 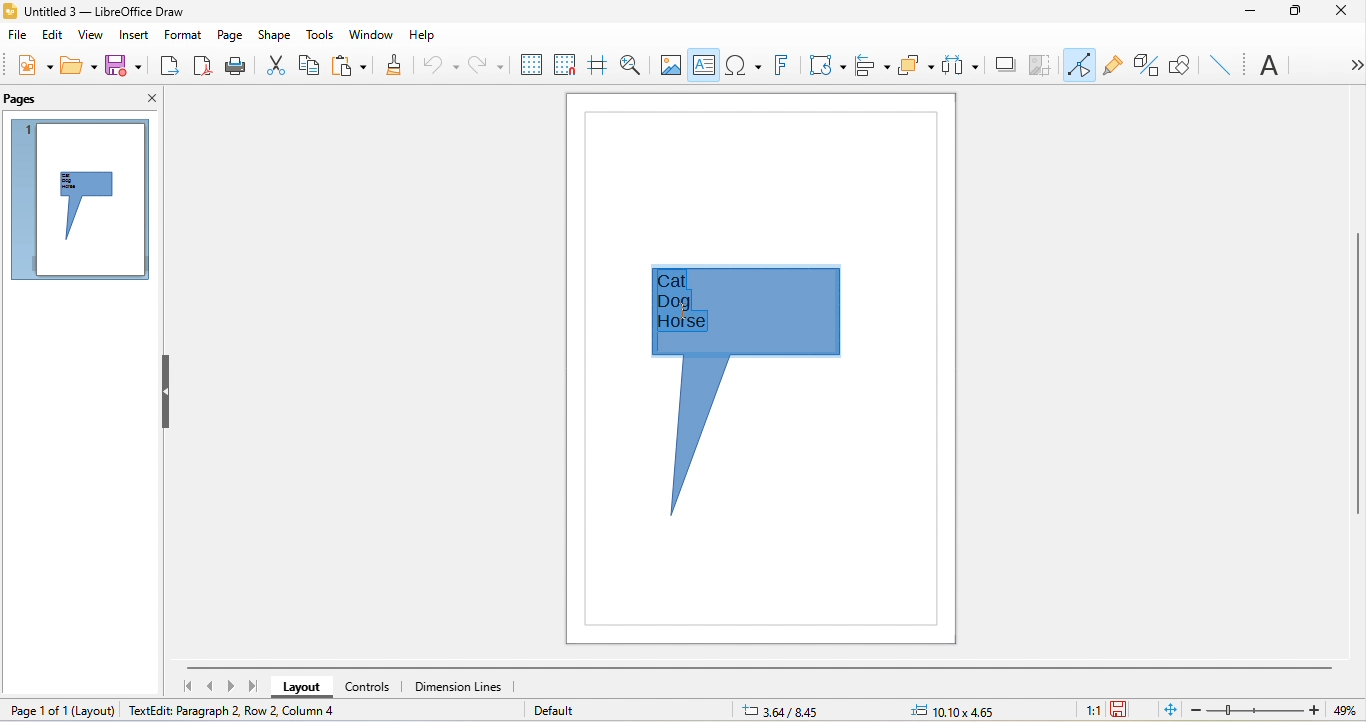 I want to click on paste, so click(x=349, y=66).